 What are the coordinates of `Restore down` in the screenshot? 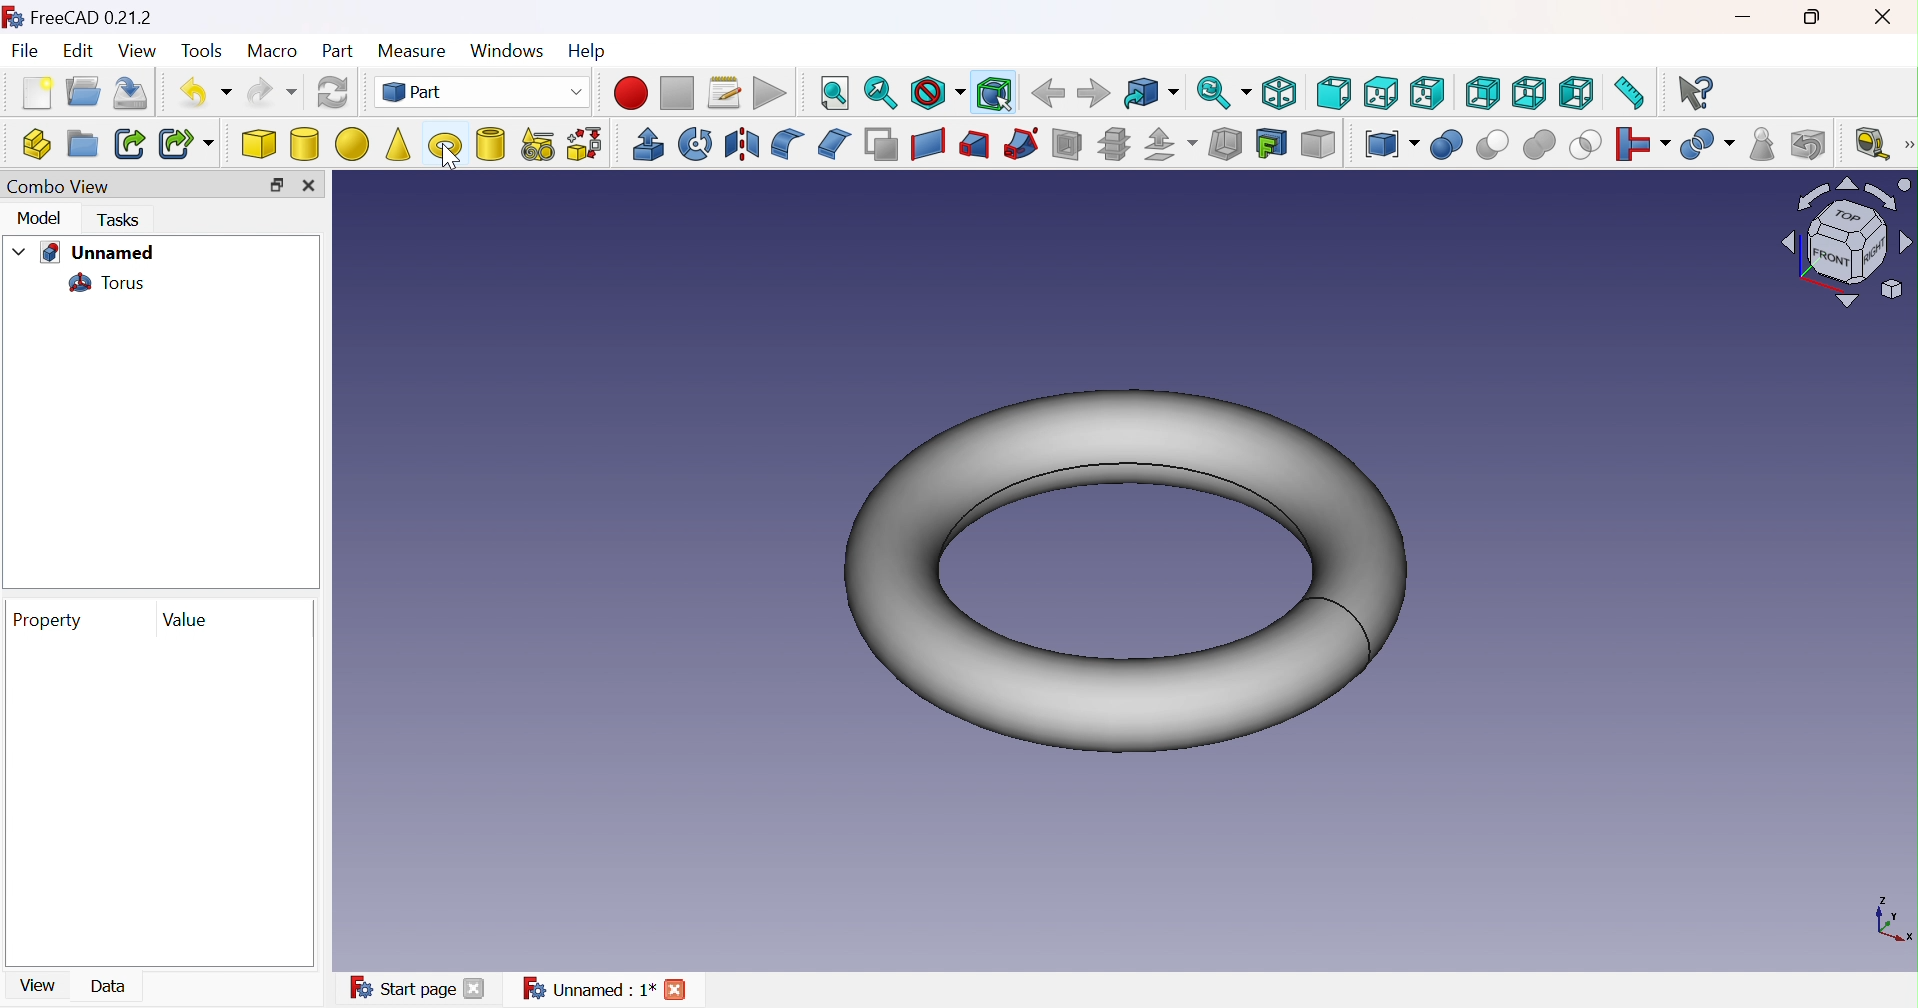 It's located at (1817, 19).